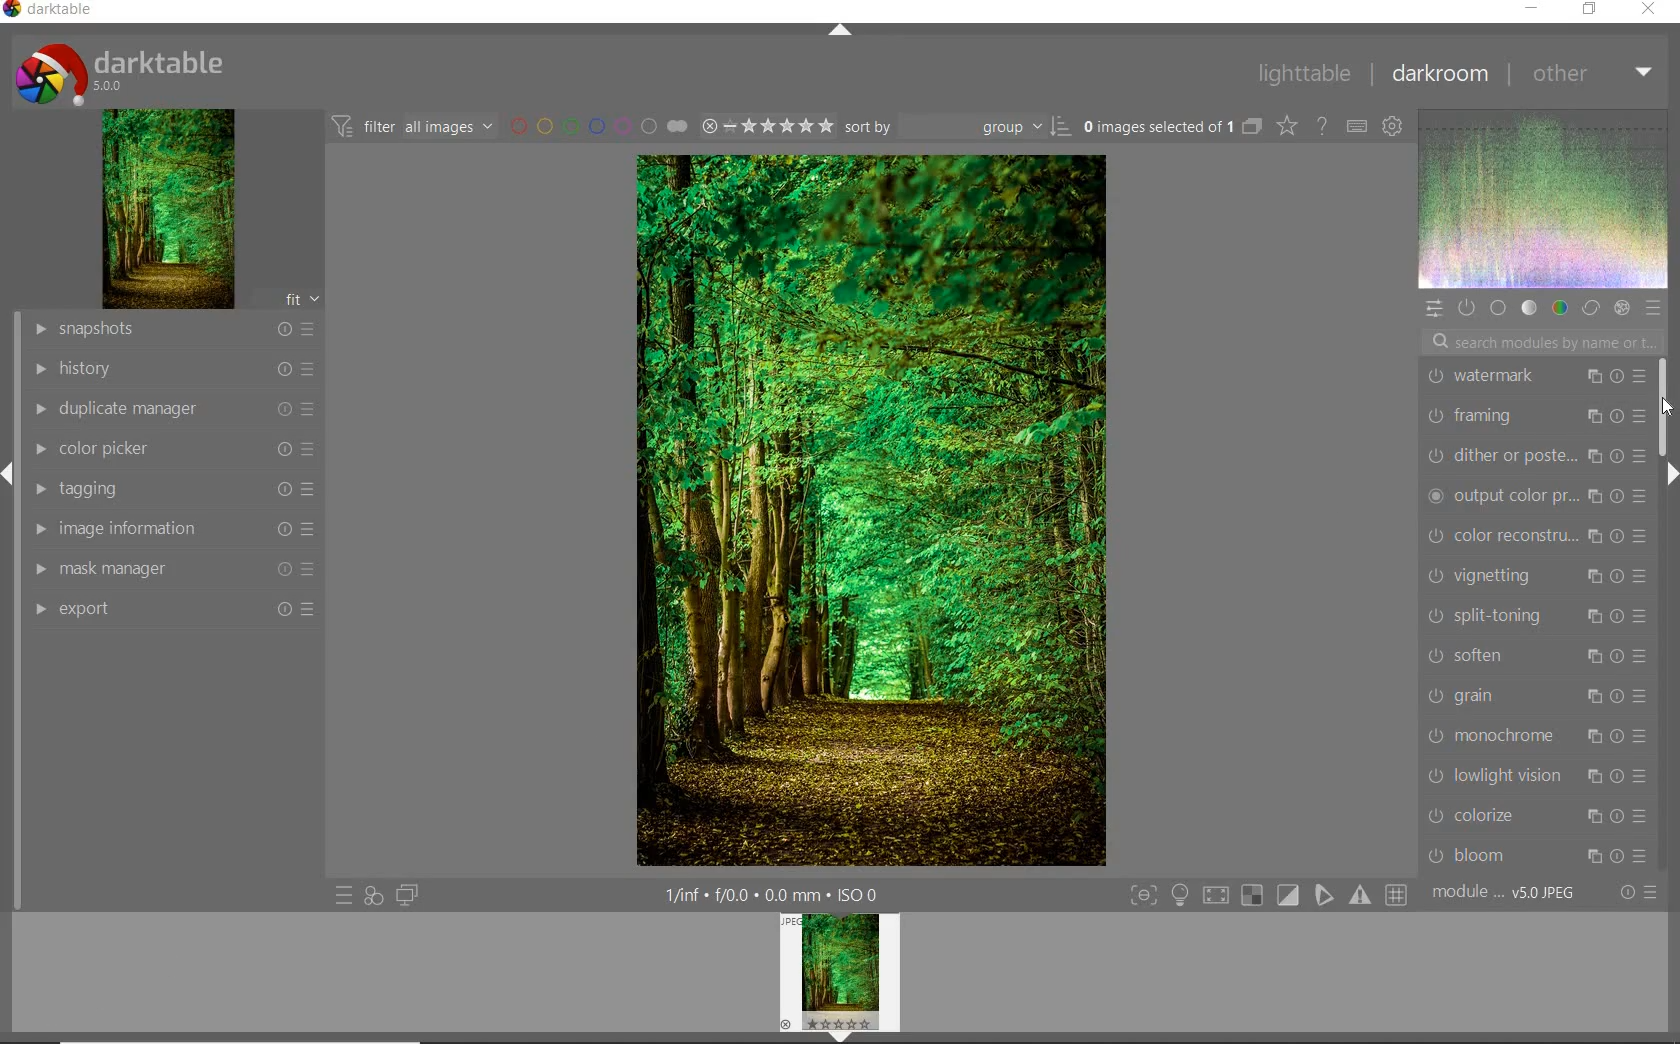 This screenshot has width=1680, height=1044. What do you see at coordinates (1498, 310) in the screenshot?
I see `BASE` at bounding box center [1498, 310].